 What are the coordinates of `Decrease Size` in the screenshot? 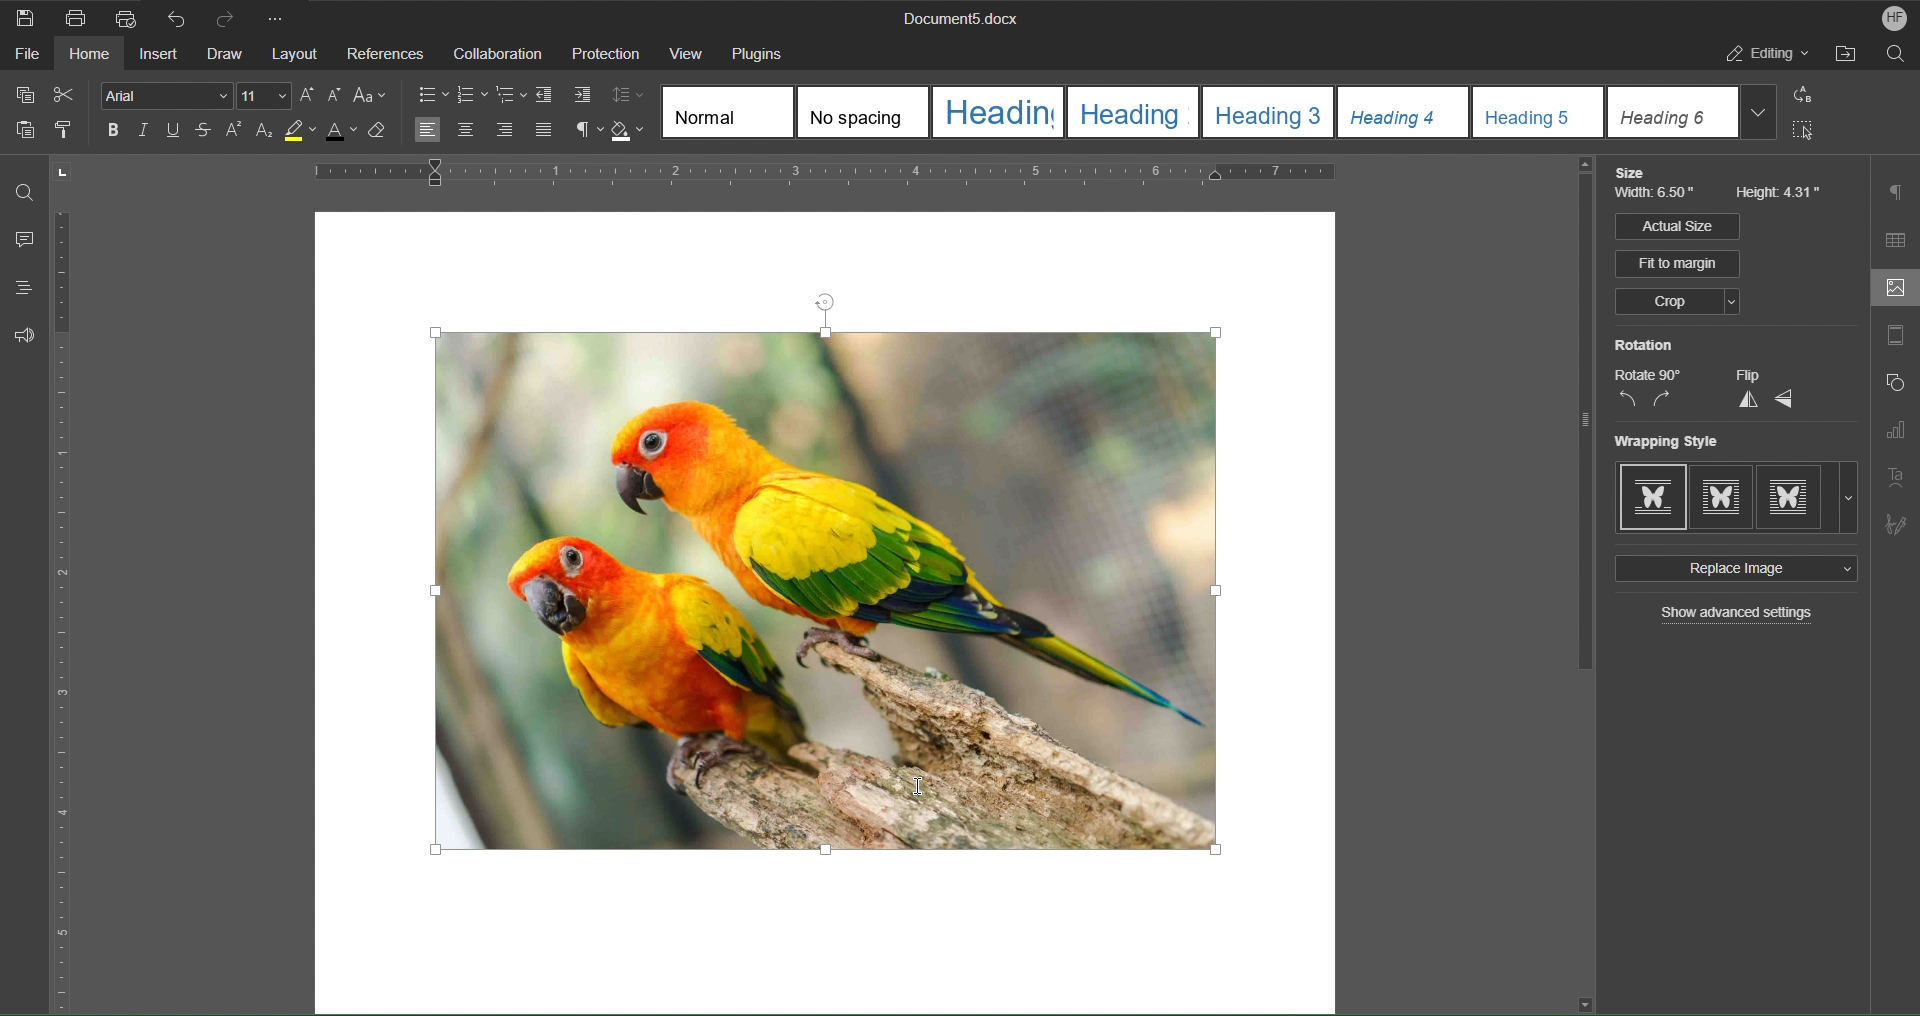 It's located at (338, 96).